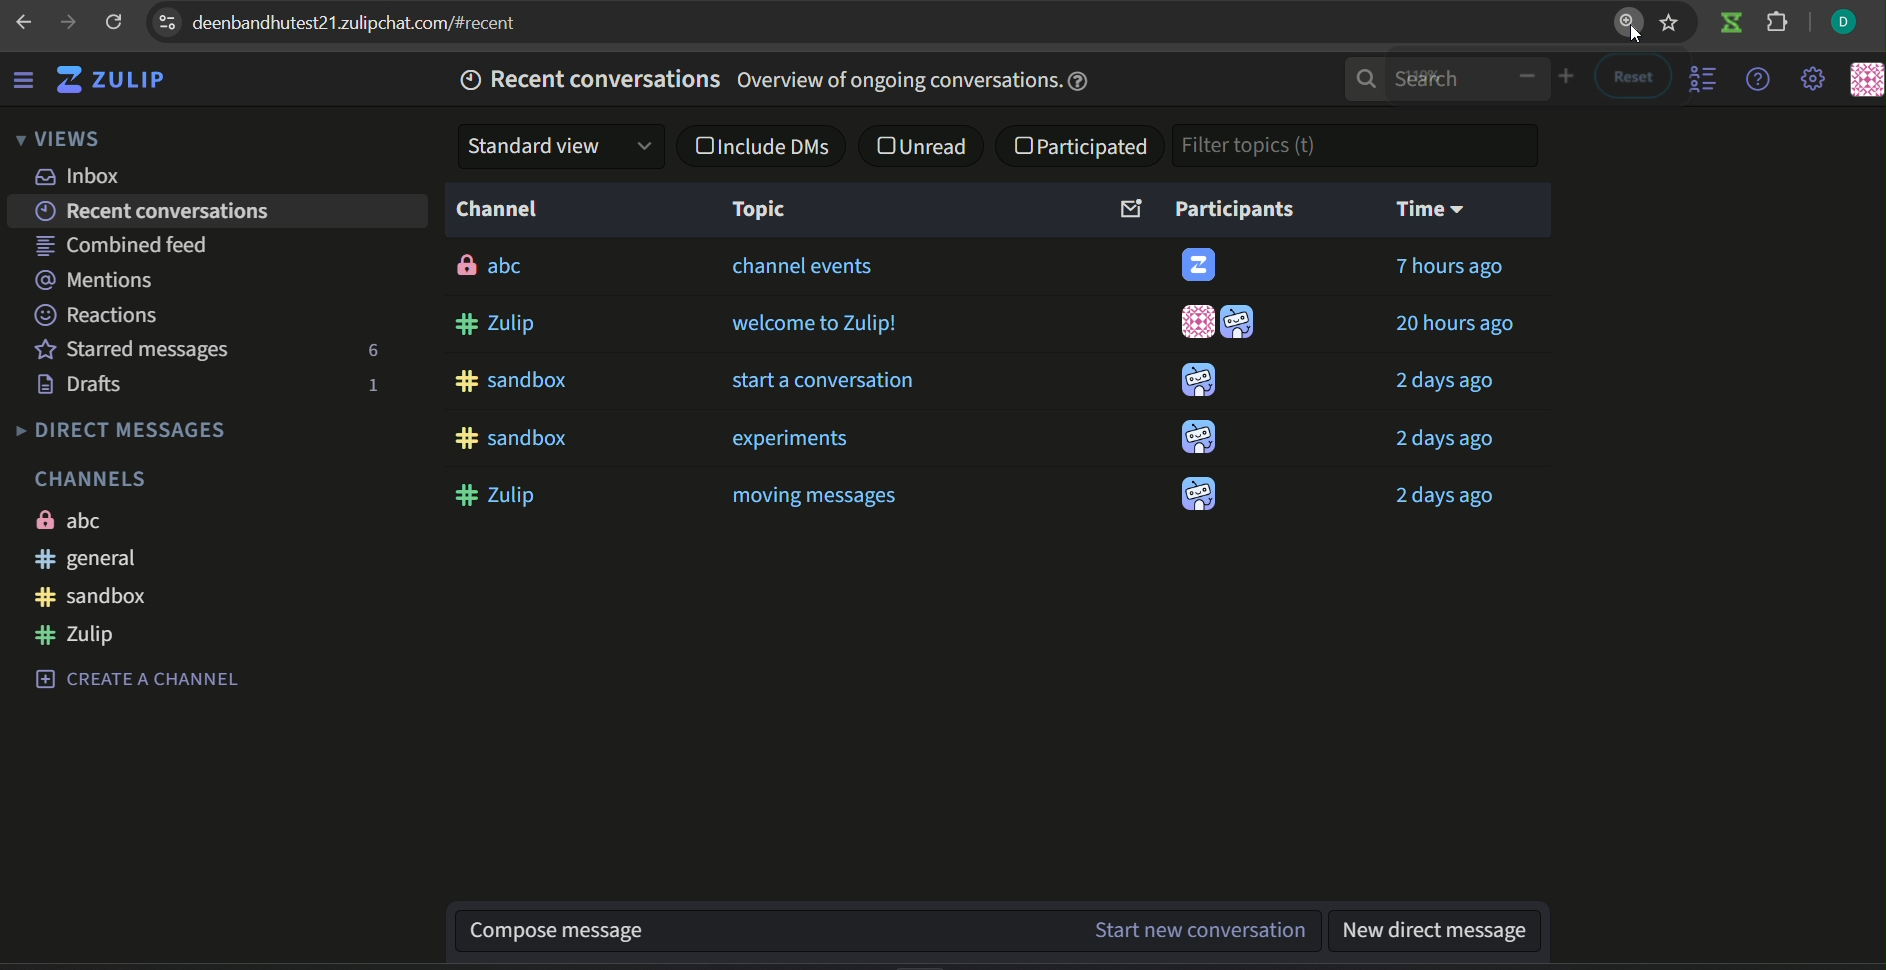 Image resolution: width=1886 pixels, height=970 pixels. What do you see at coordinates (1198, 931) in the screenshot?
I see `Start new conversation` at bounding box center [1198, 931].